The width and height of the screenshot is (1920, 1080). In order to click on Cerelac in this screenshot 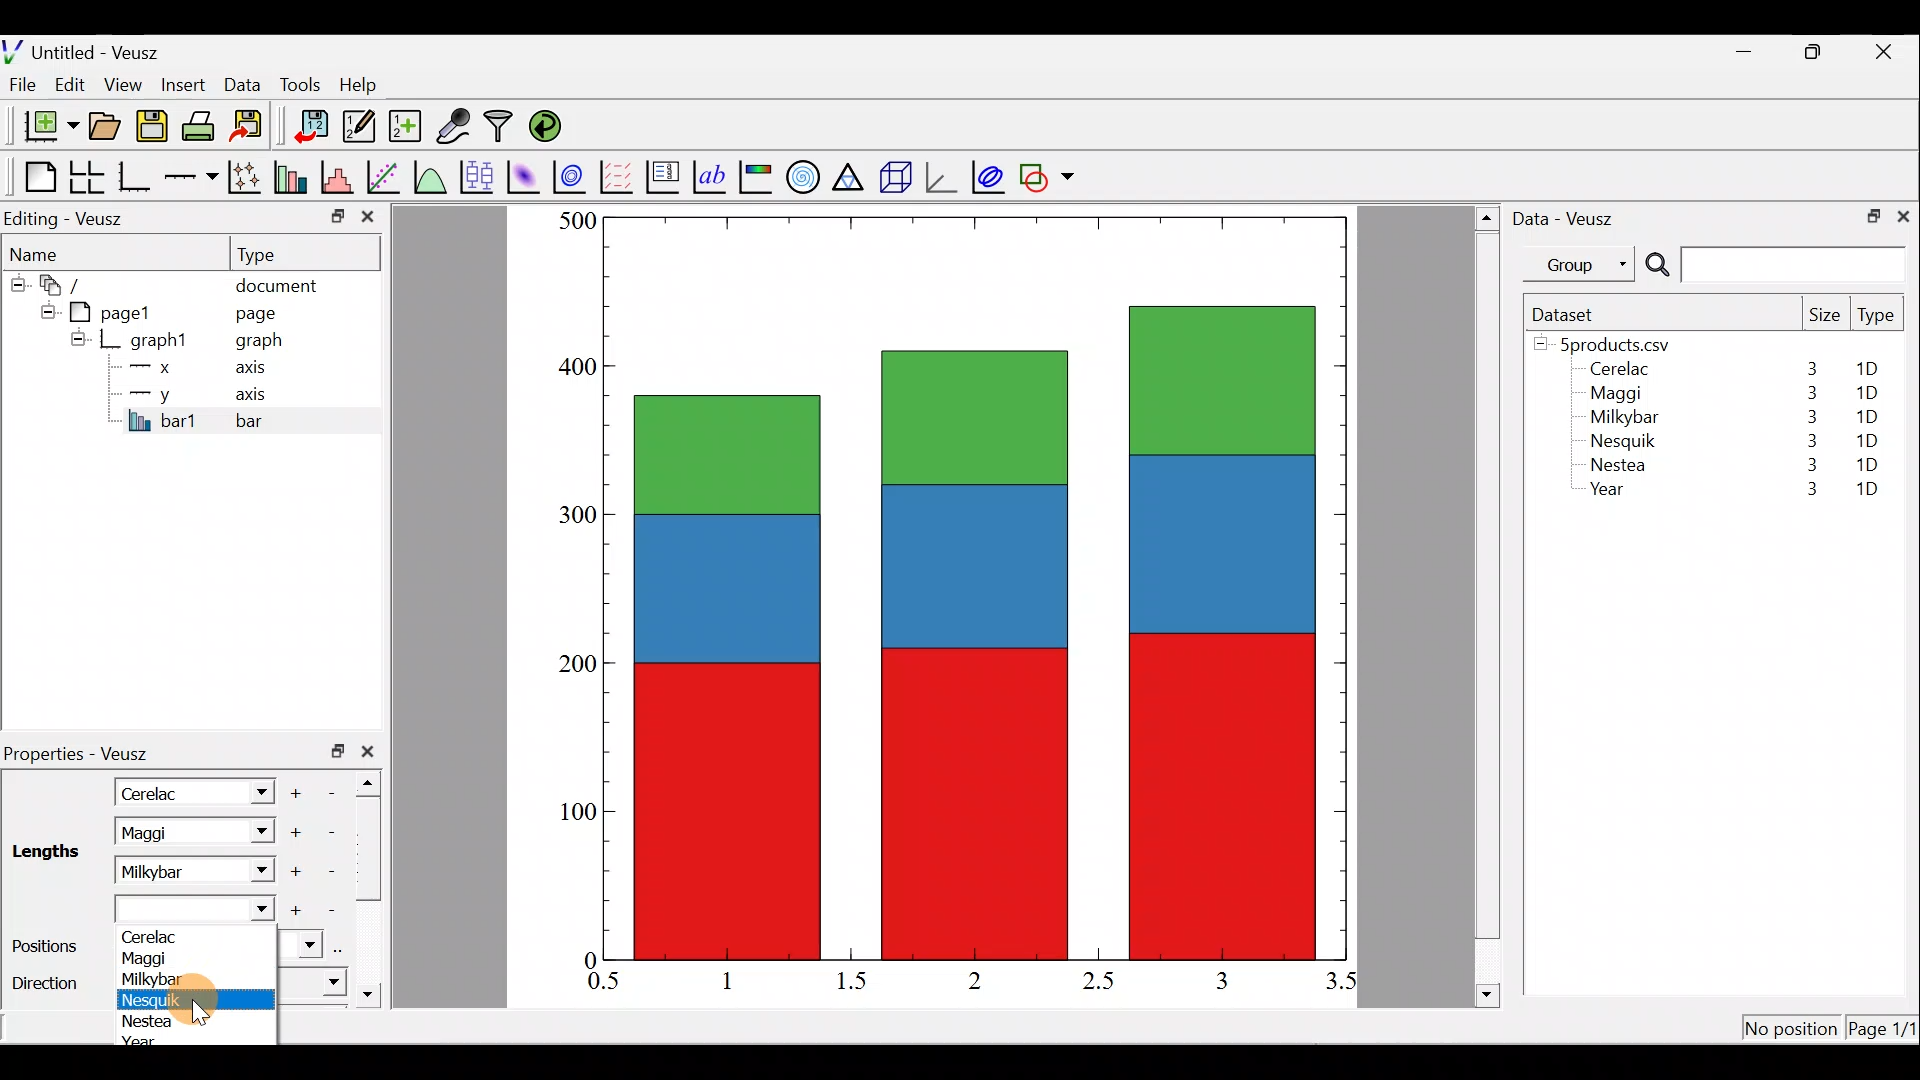, I will do `click(155, 935)`.